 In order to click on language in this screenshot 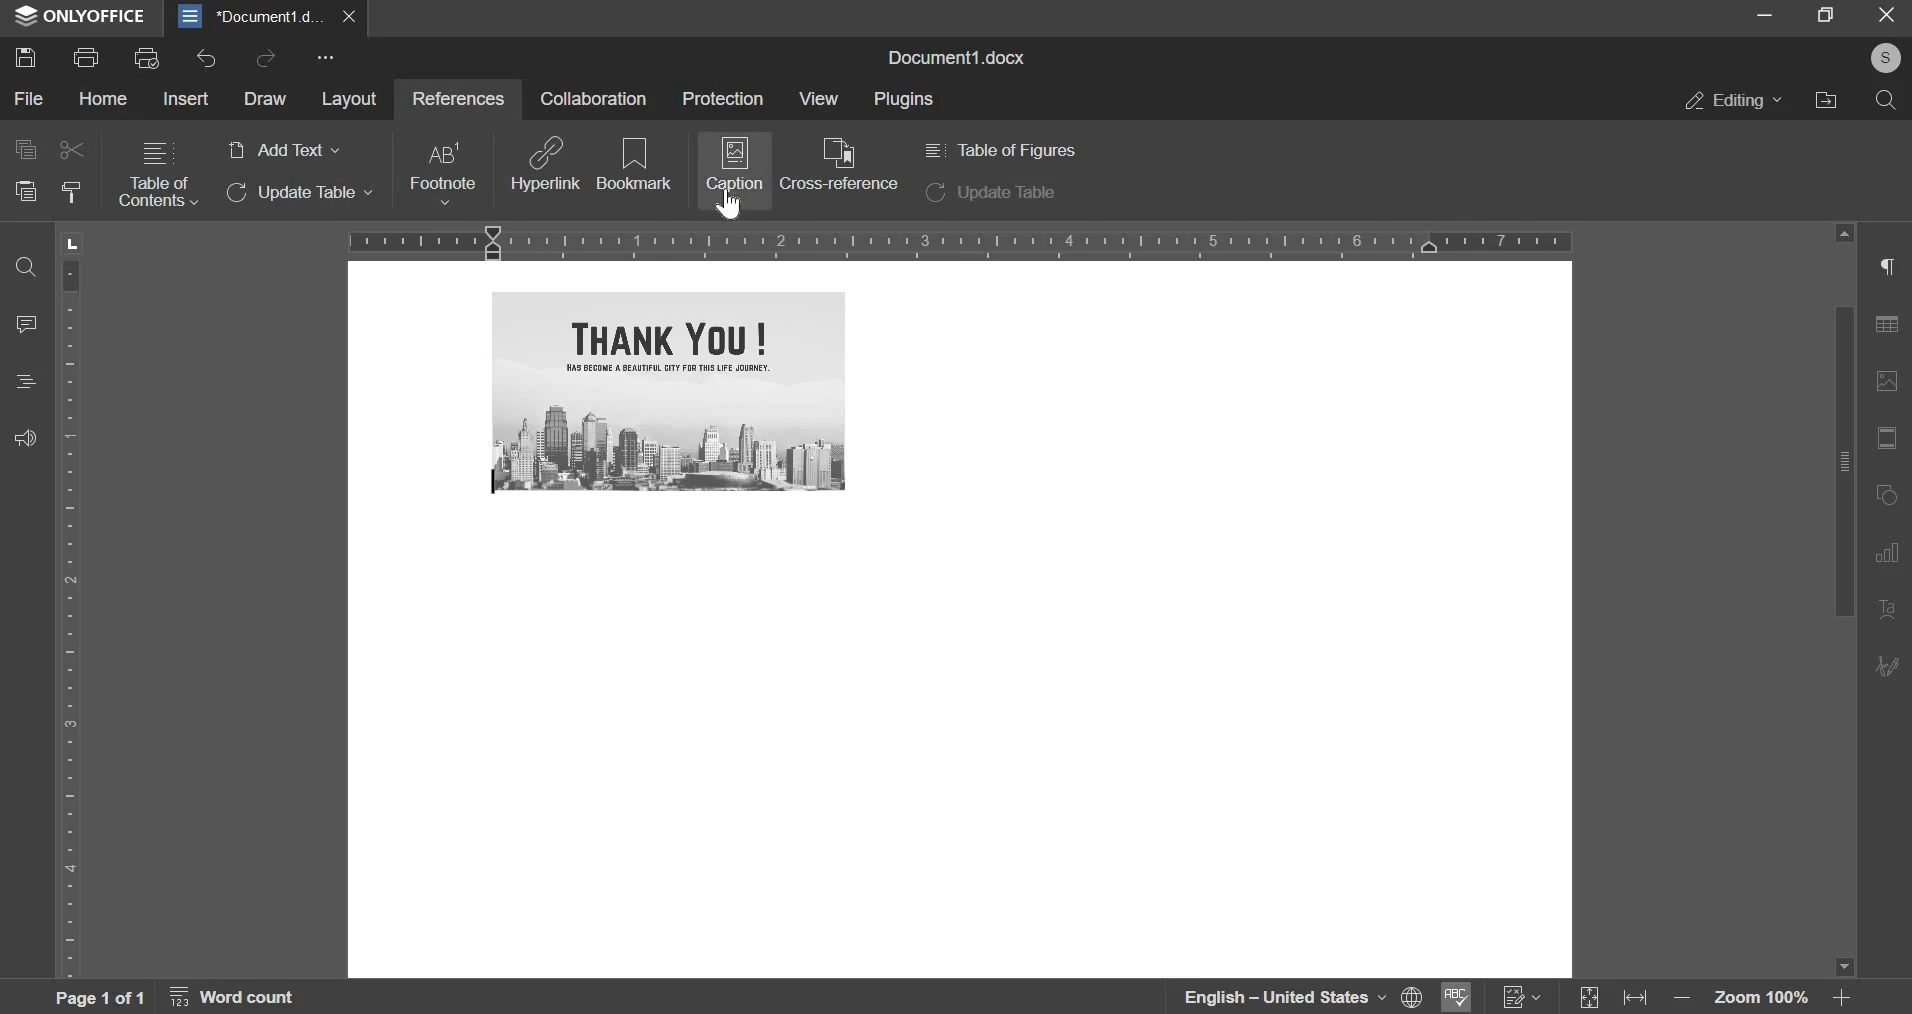, I will do `click(1270, 997)`.